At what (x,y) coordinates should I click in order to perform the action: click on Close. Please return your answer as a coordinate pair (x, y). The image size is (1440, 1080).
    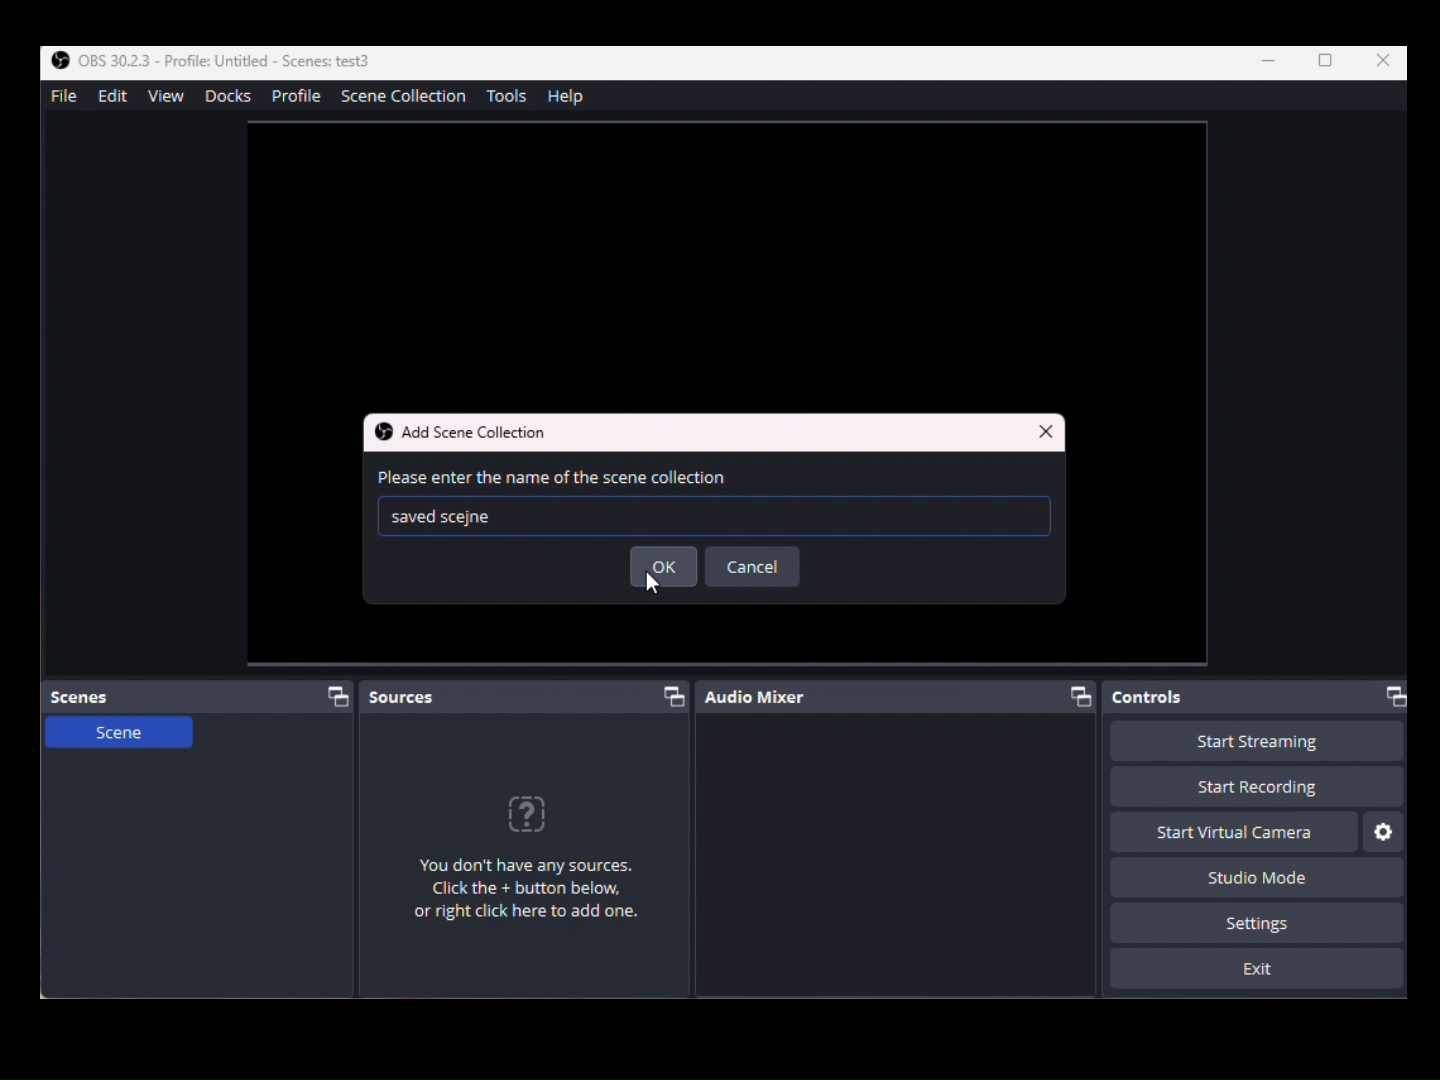
    Looking at the image, I should click on (1384, 61).